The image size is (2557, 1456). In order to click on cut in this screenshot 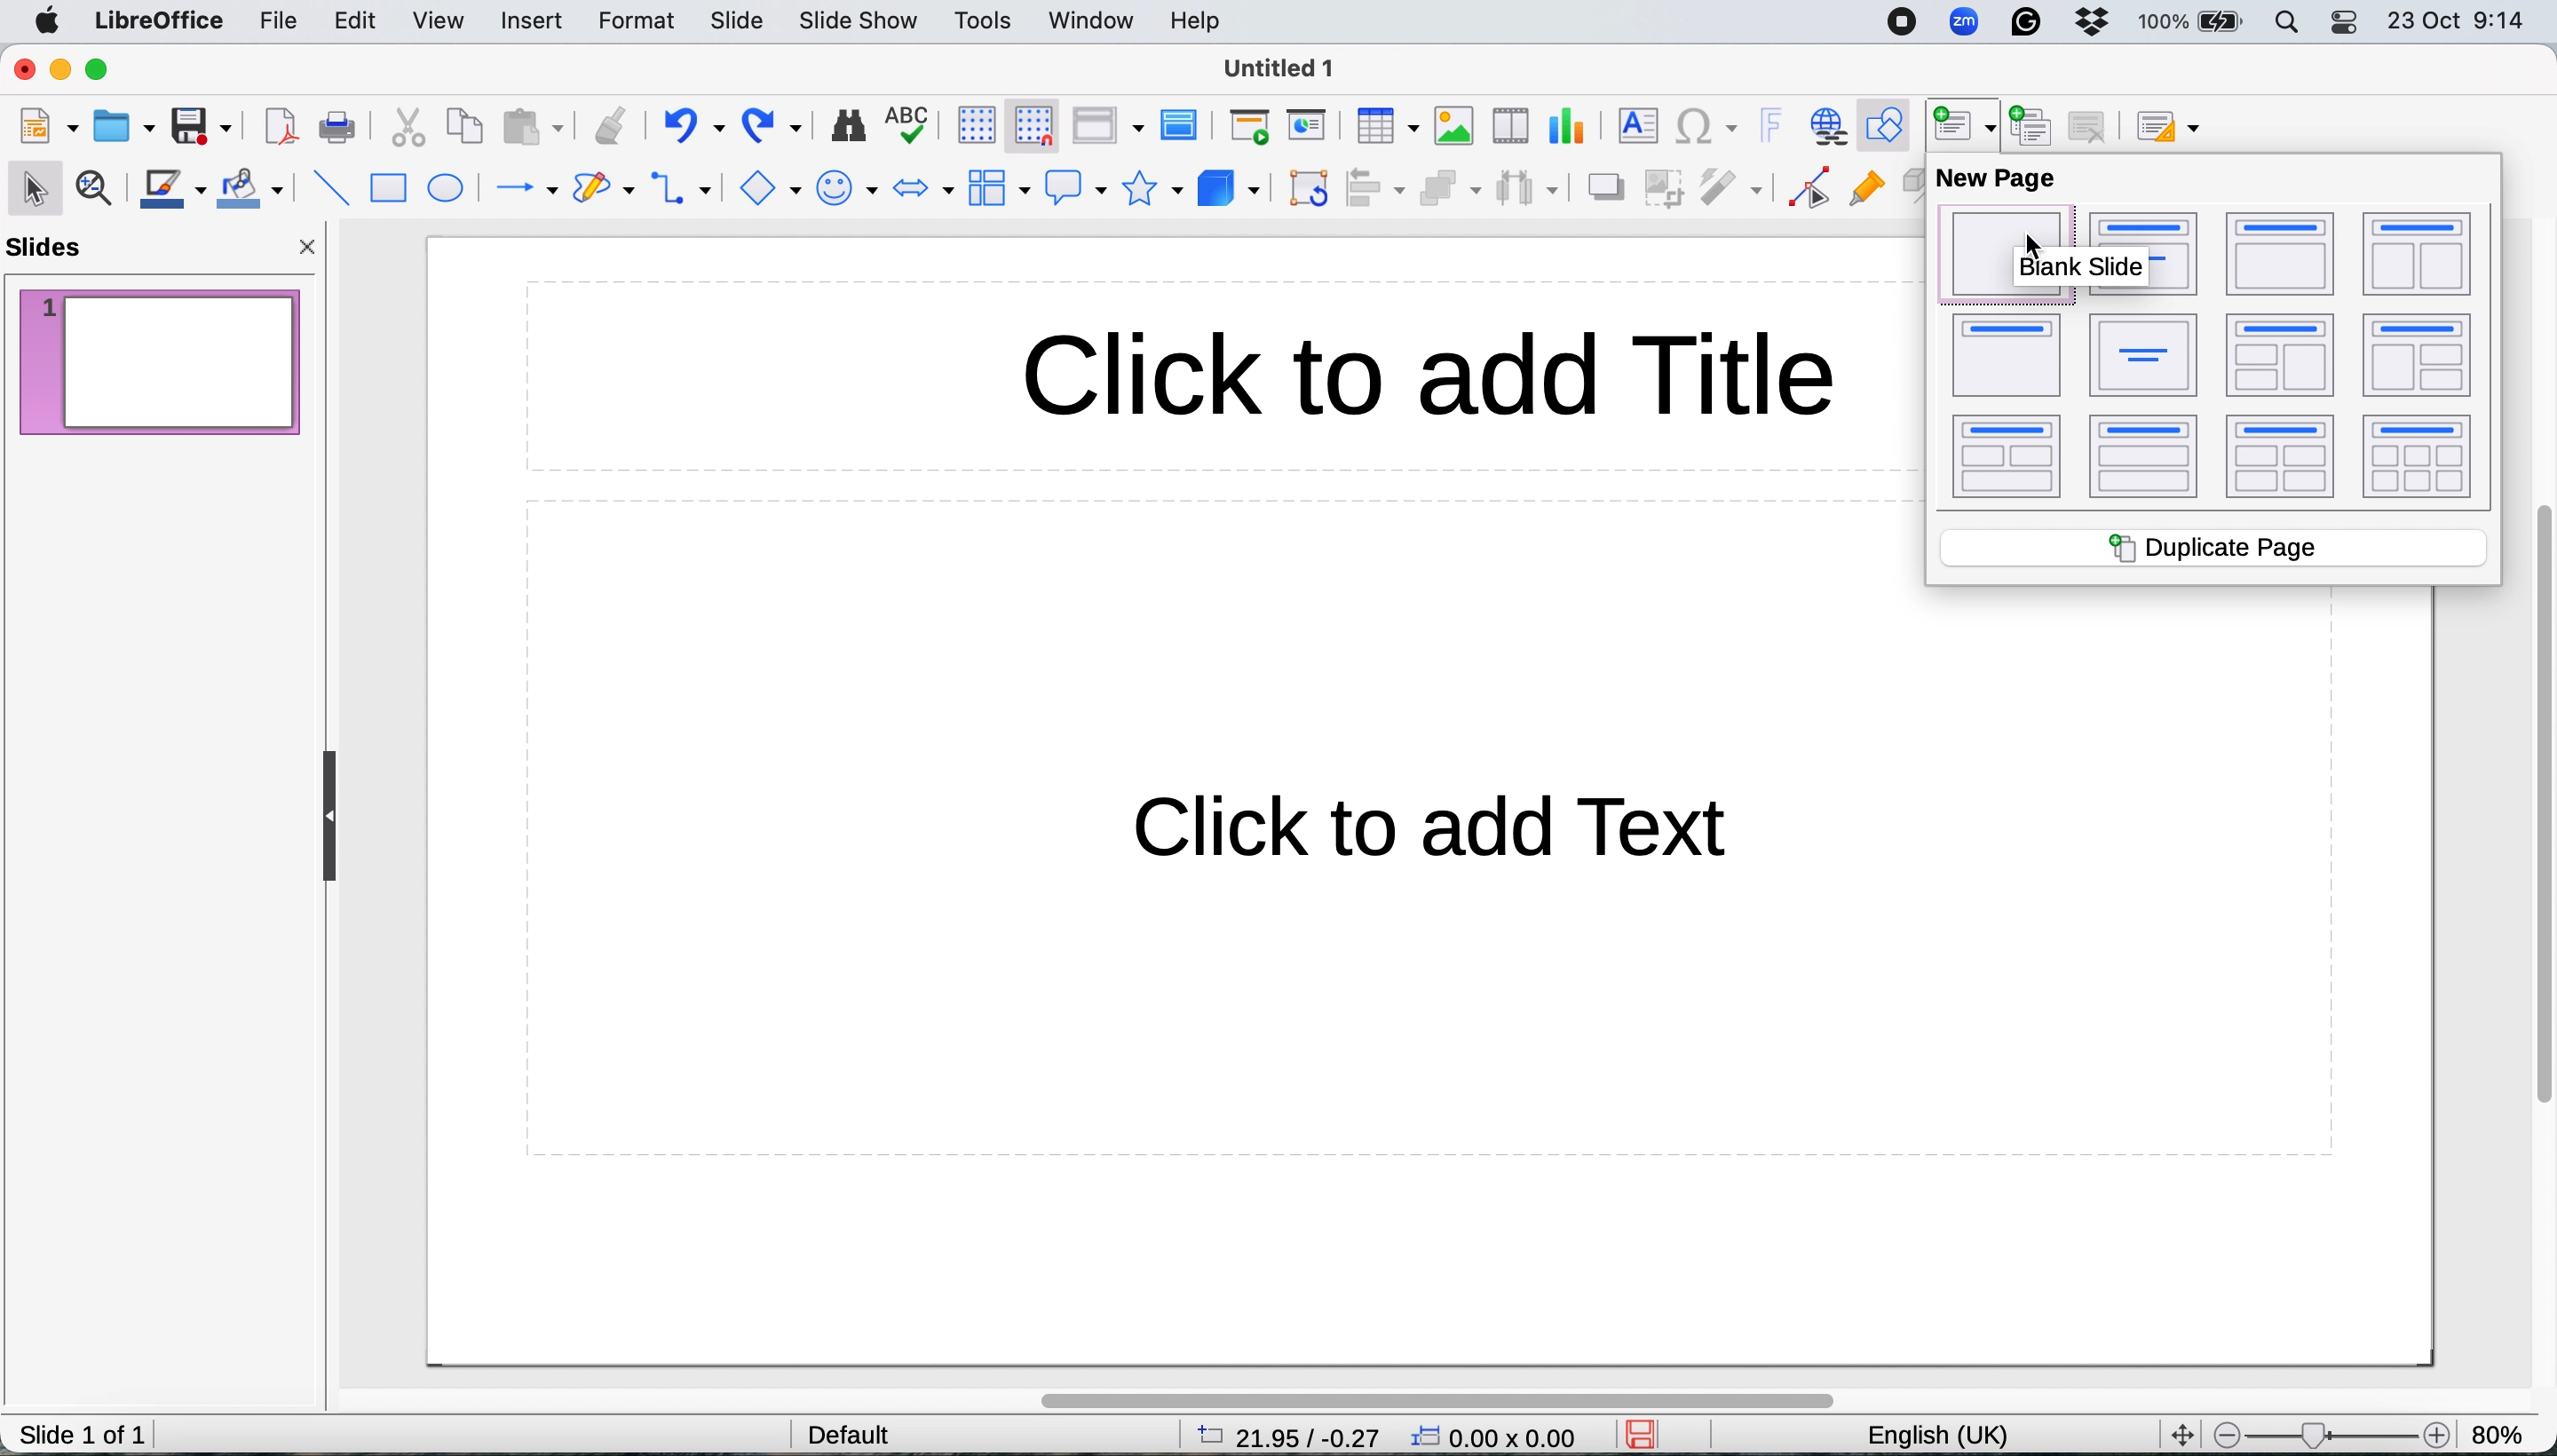, I will do `click(408, 130)`.